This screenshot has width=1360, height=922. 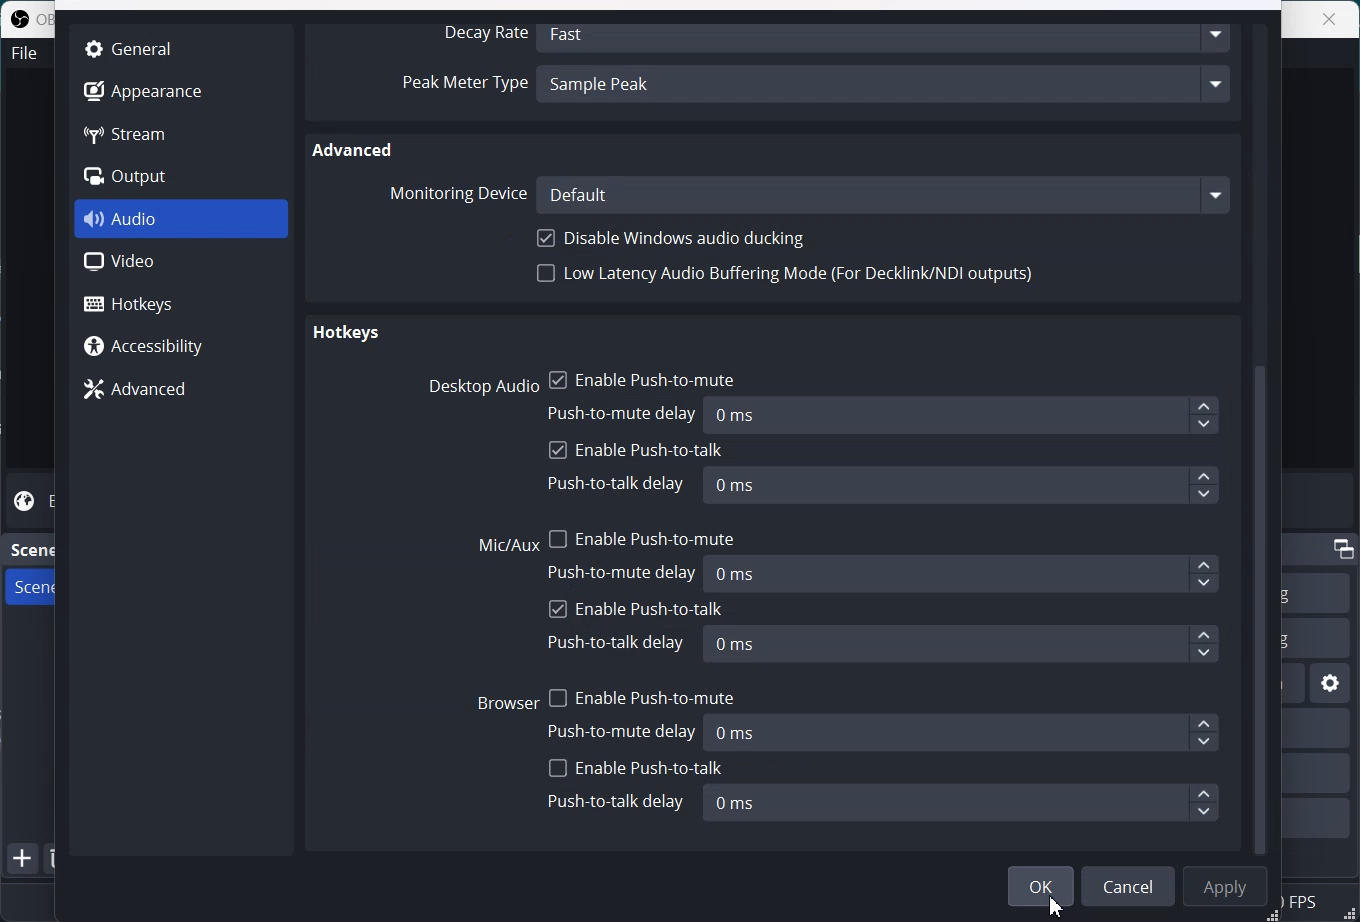 I want to click on 0 ms, so click(x=964, y=416).